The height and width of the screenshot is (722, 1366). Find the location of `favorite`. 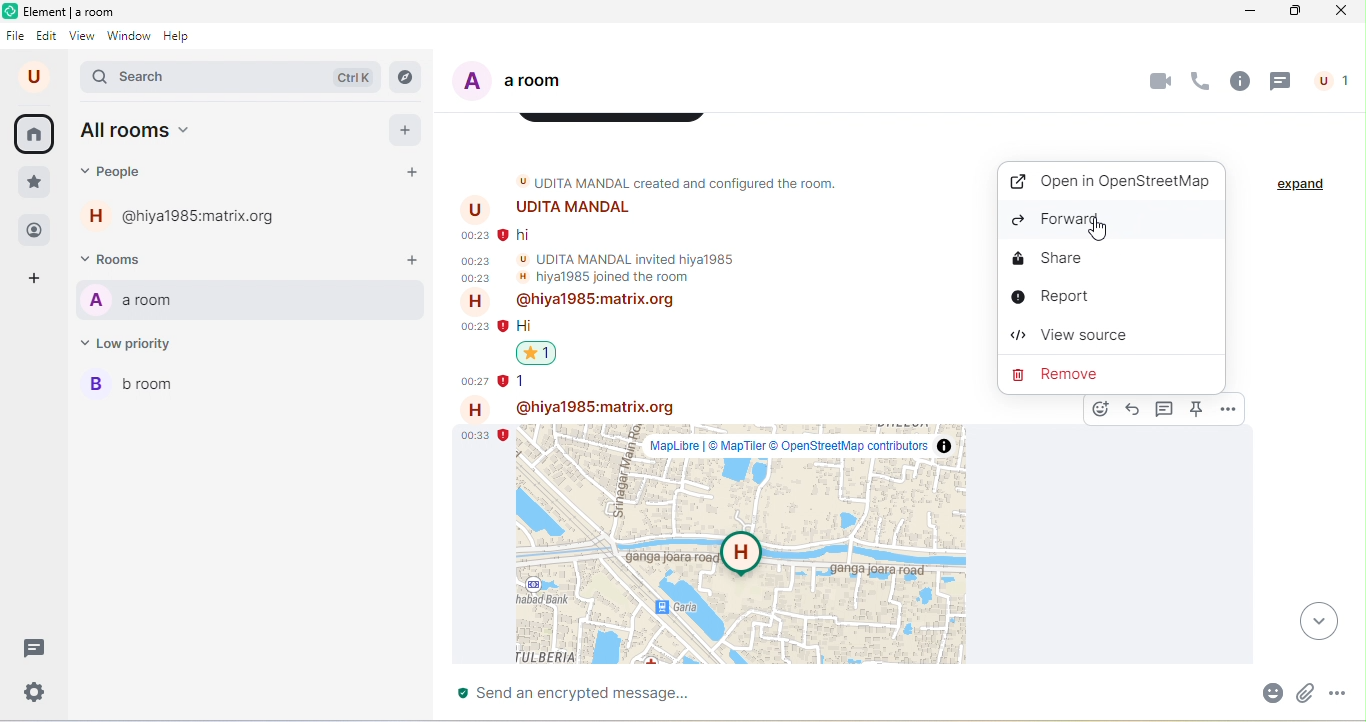

favorite is located at coordinates (32, 183).